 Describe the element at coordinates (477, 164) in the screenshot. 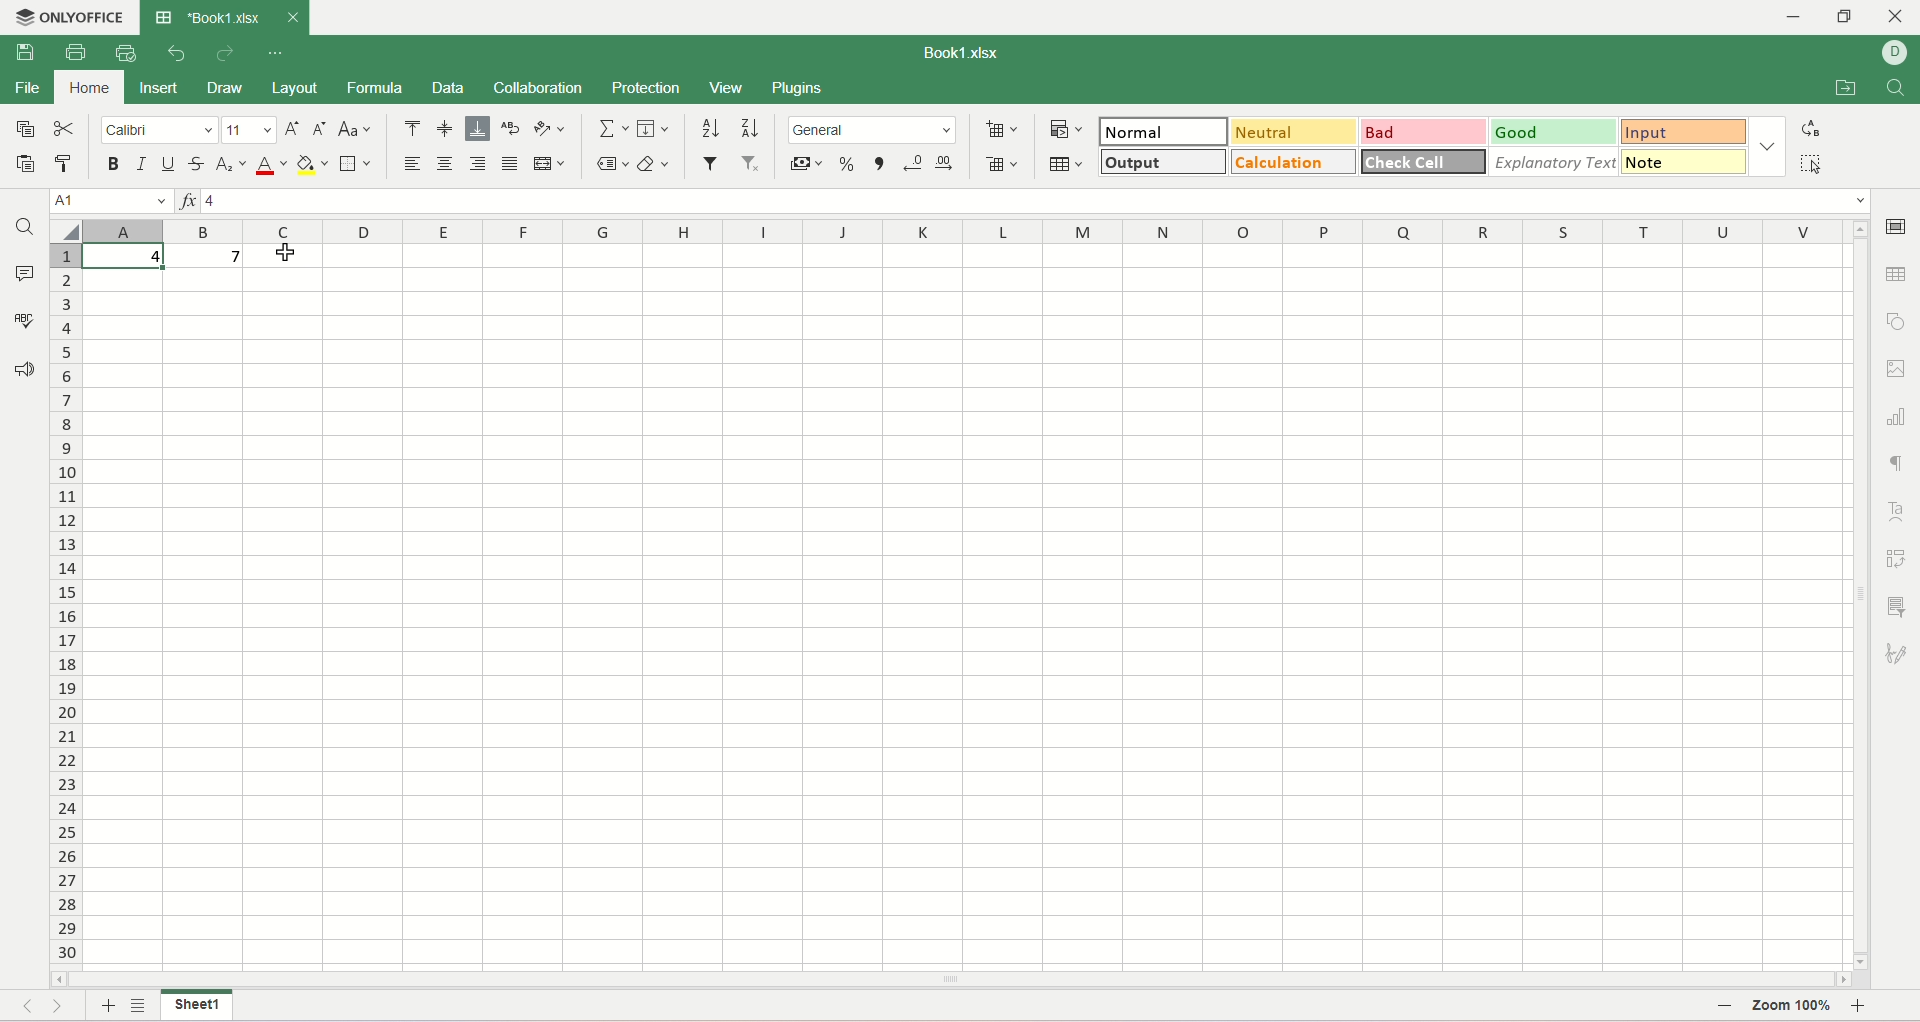

I see `align right ` at that location.